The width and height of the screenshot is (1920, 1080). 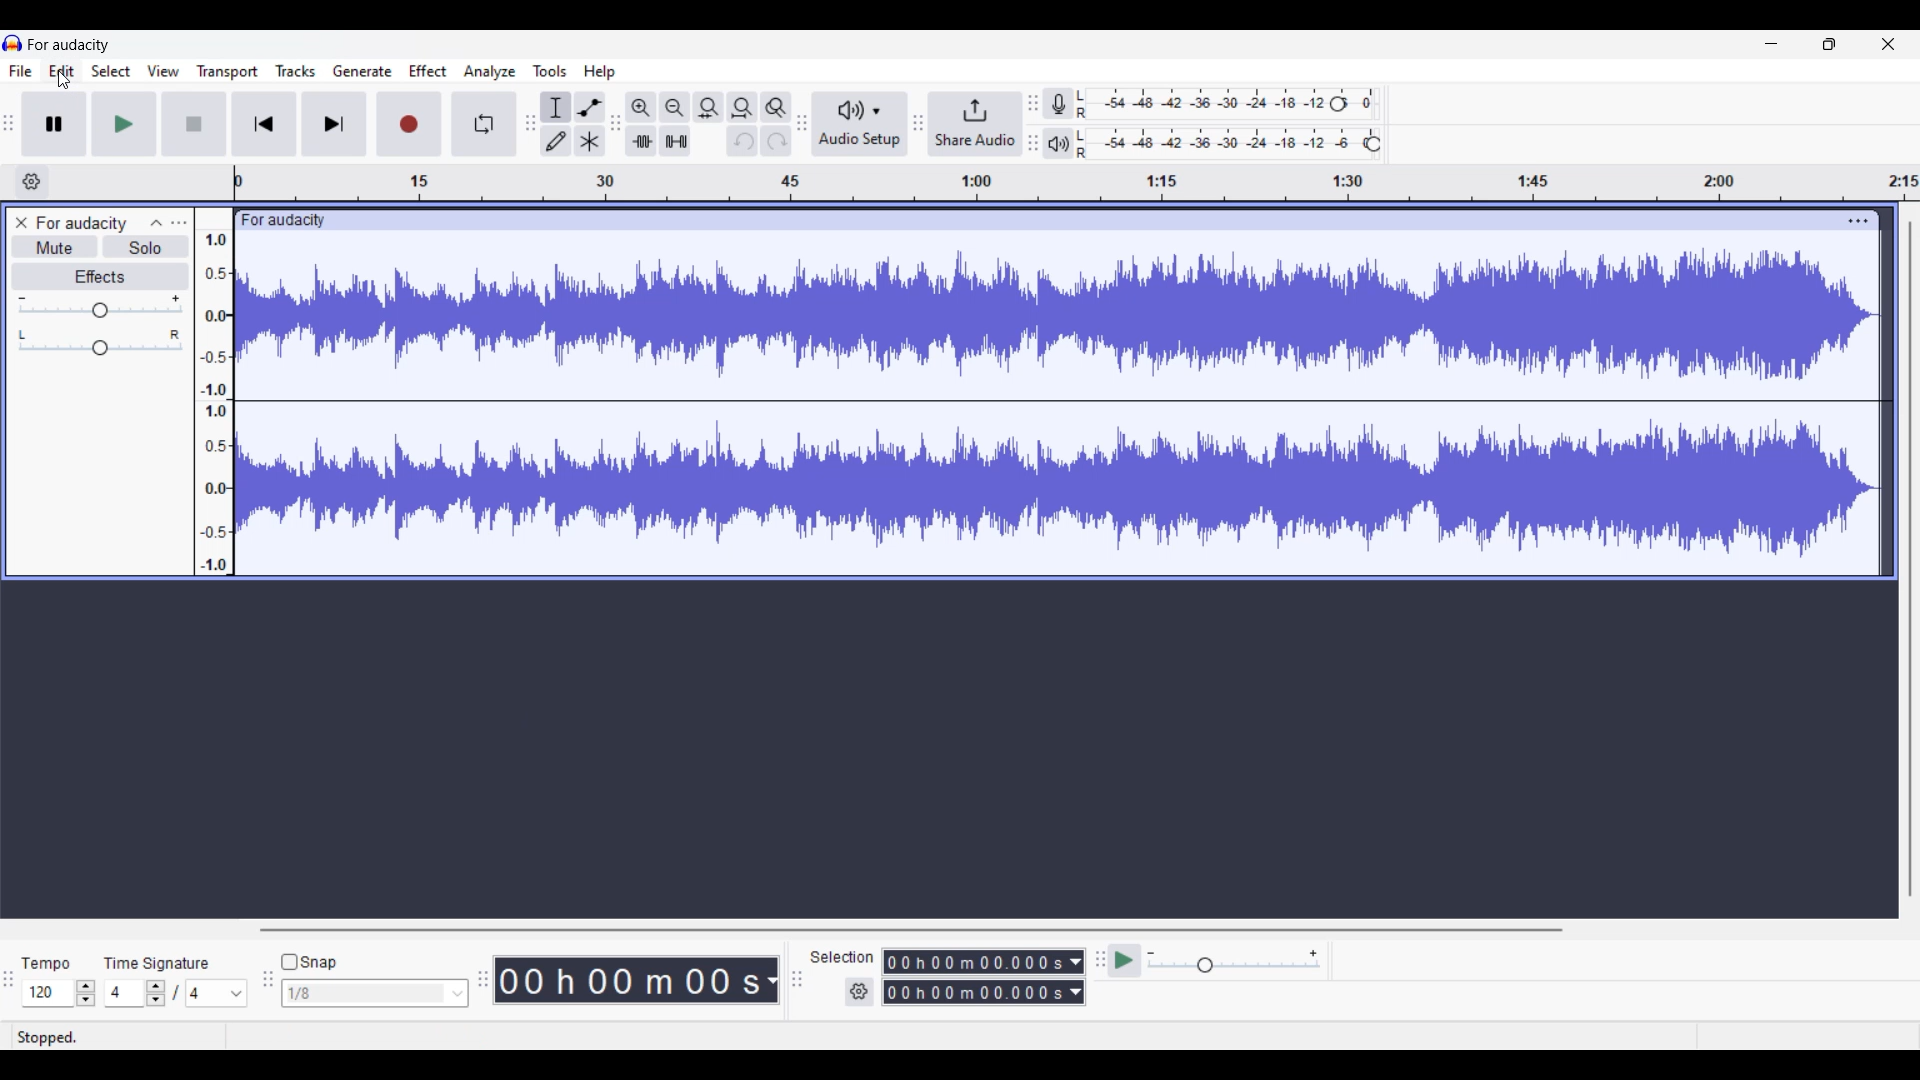 I want to click on Scale to measure intensity of waves in track, so click(x=213, y=391).